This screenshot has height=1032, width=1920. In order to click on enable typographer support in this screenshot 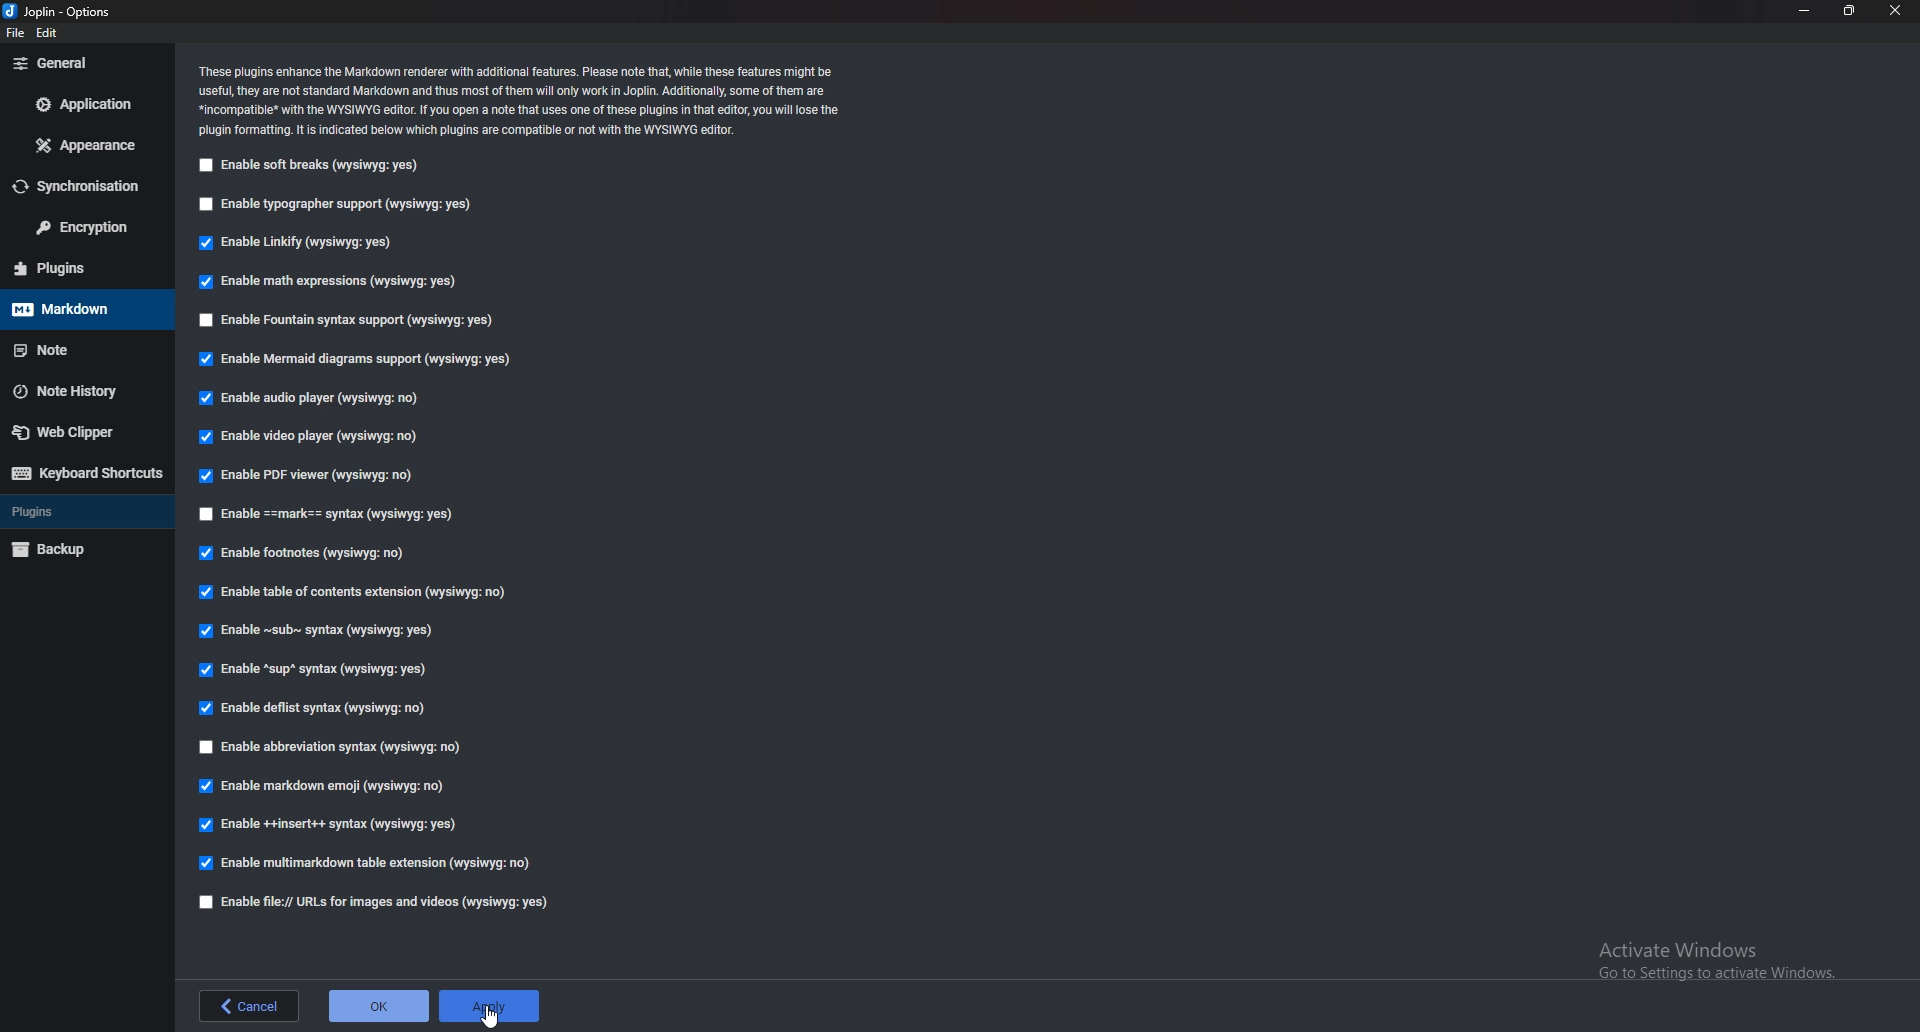, I will do `click(337, 208)`.